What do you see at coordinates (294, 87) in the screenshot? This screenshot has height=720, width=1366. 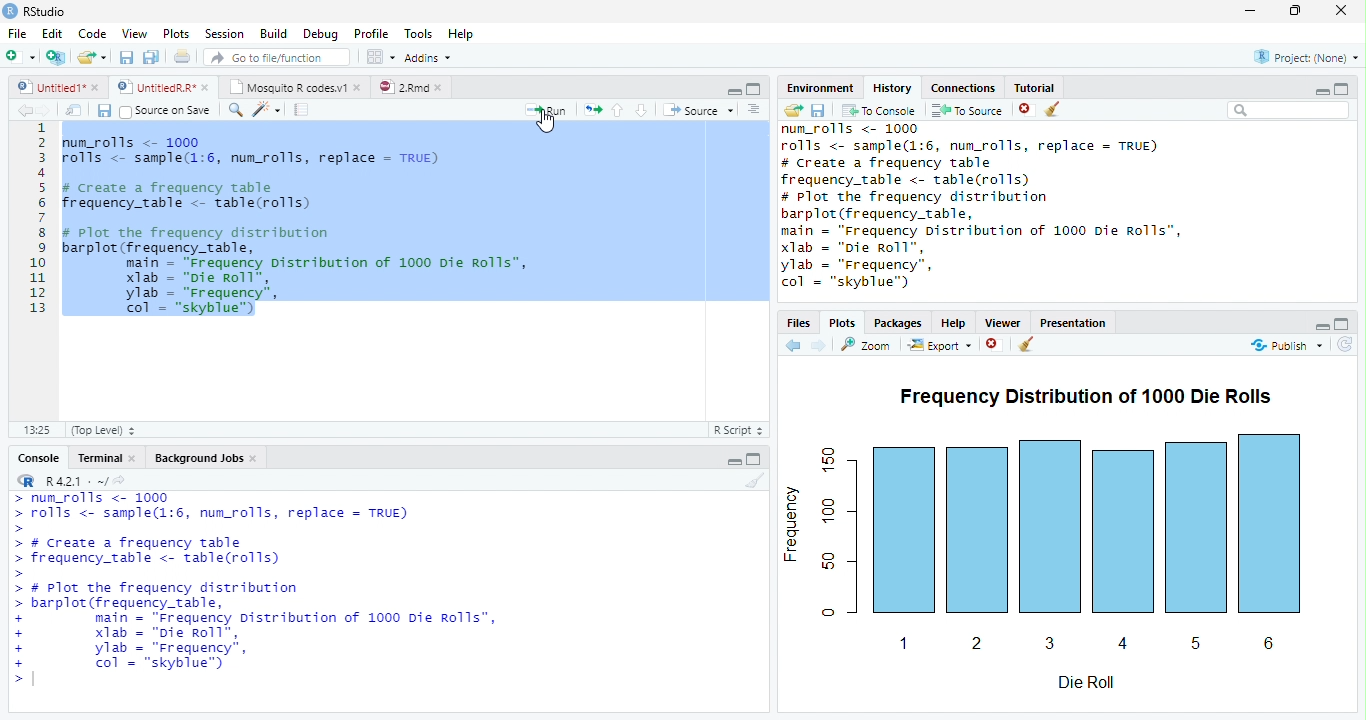 I see `| Mosquito R codesv1` at bounding box center [294, 87].